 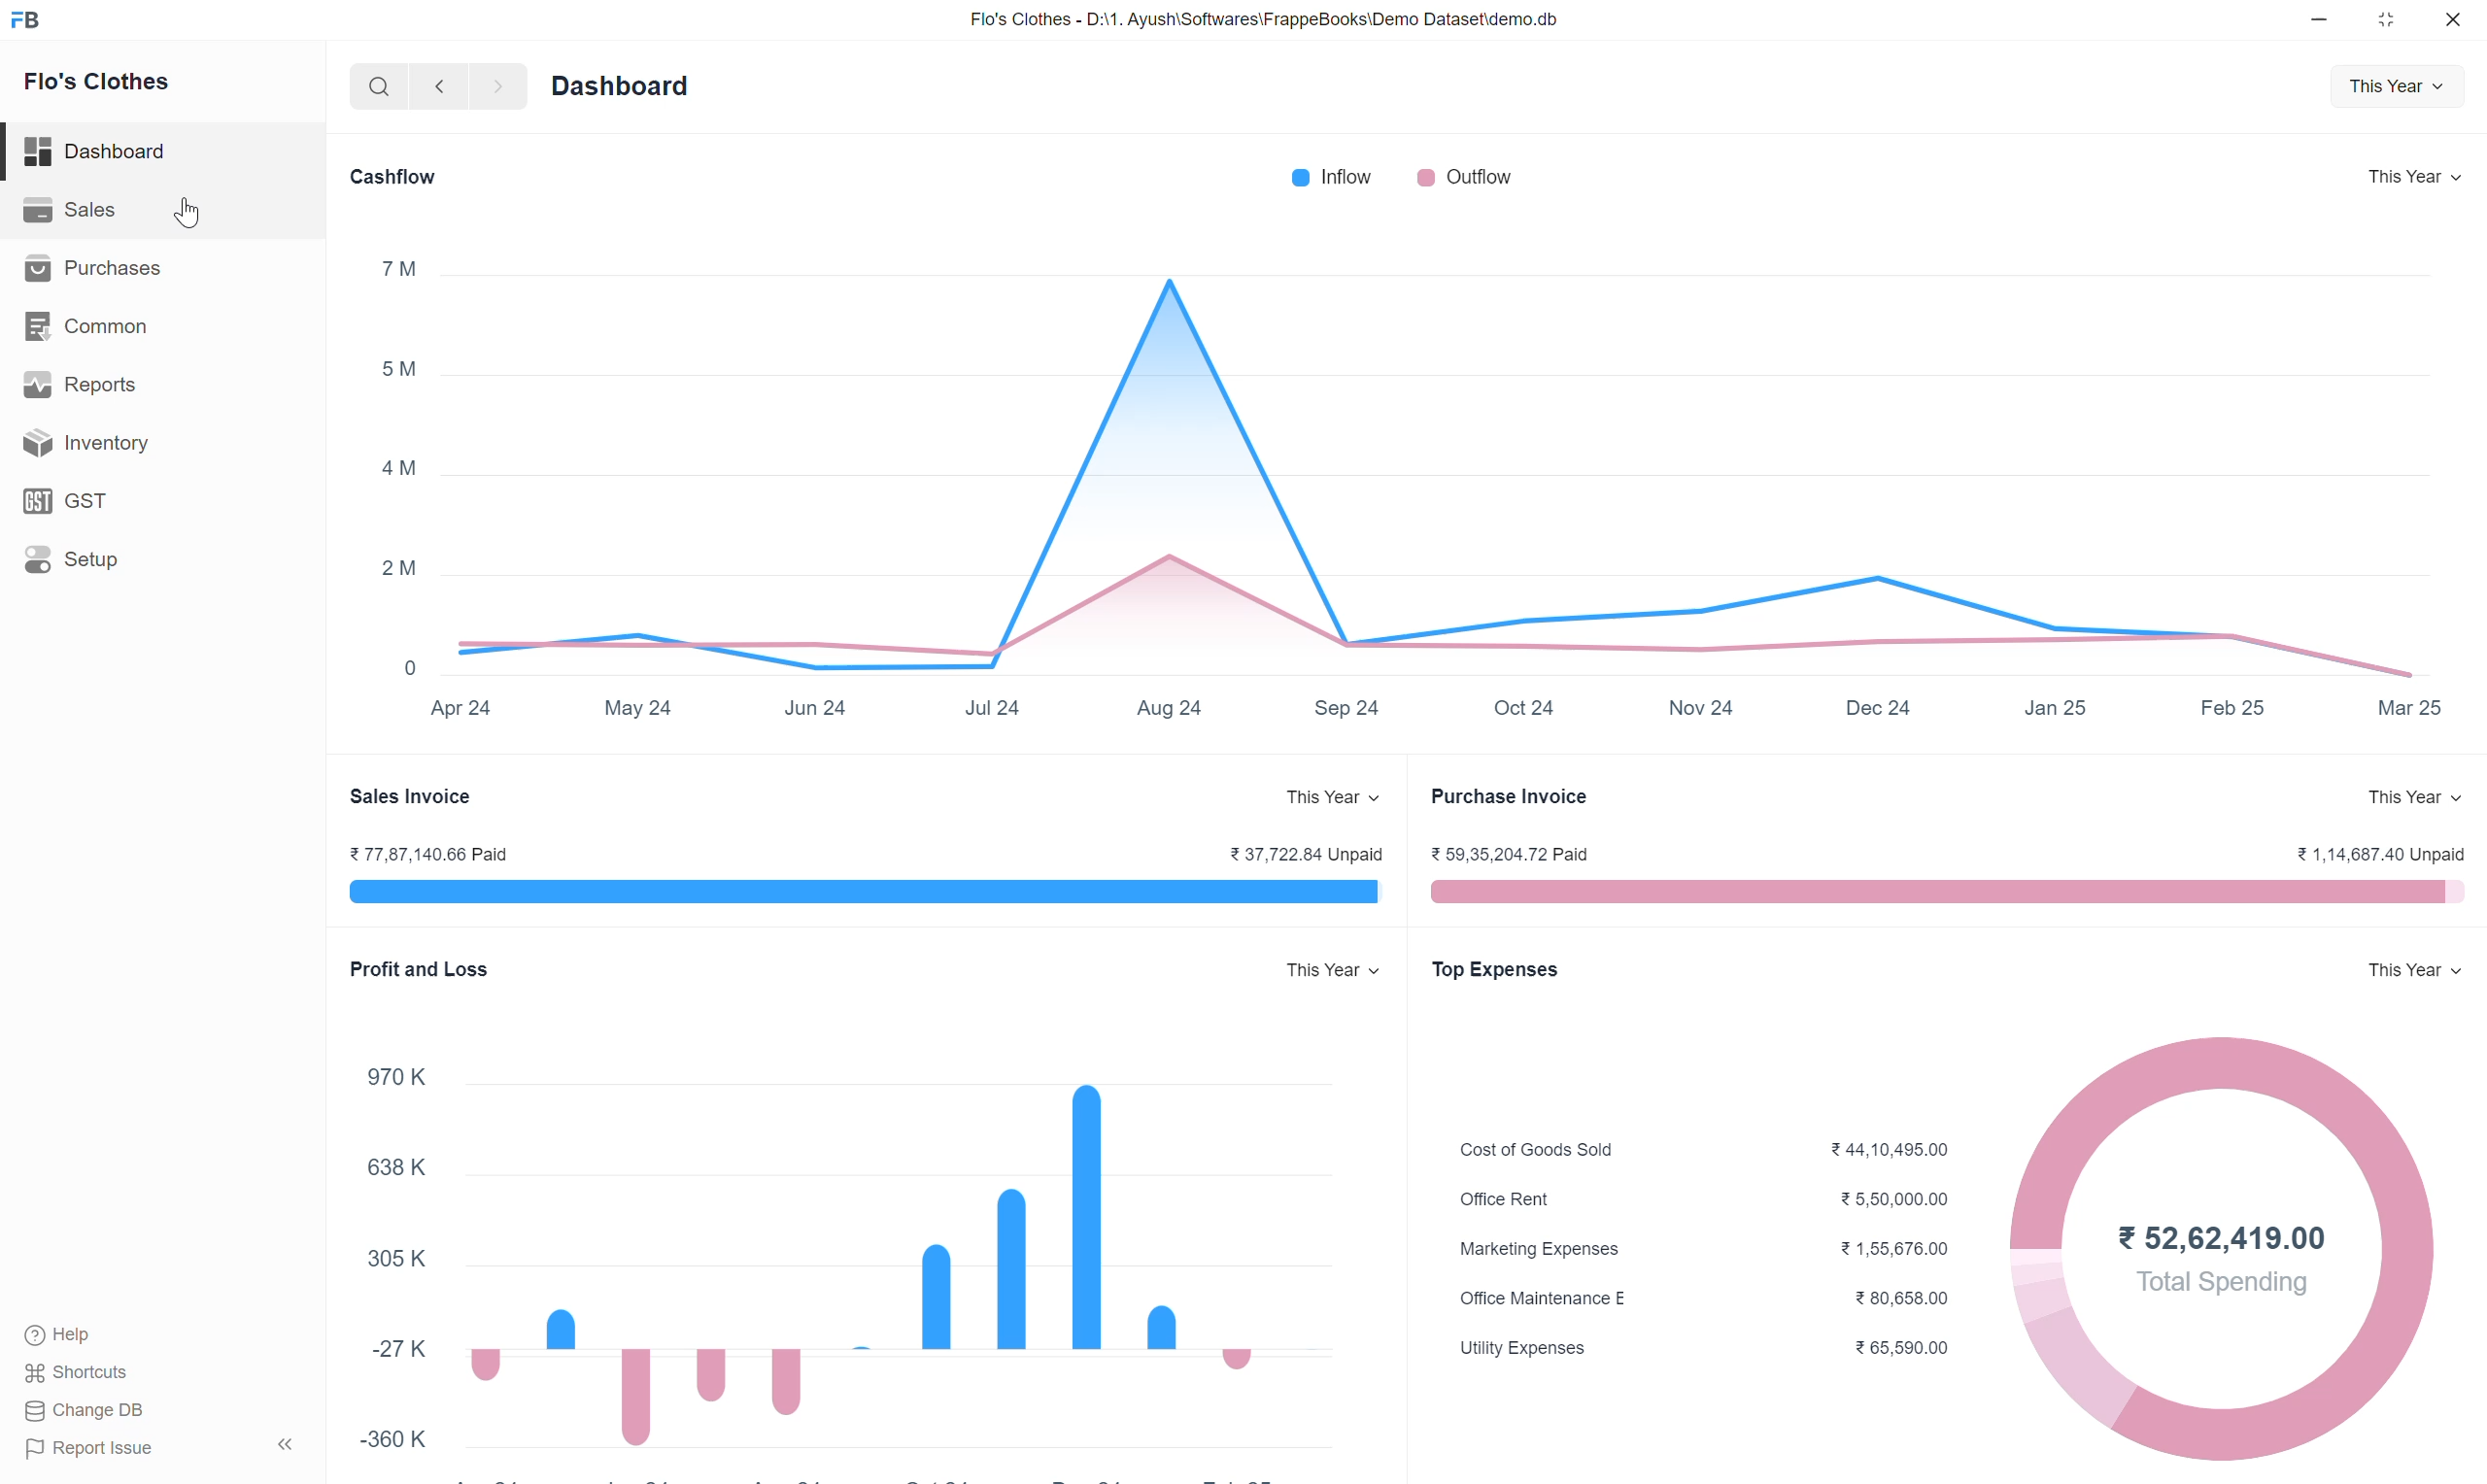 I want to click on select graph timeframe, so click(x=2399, y=90).